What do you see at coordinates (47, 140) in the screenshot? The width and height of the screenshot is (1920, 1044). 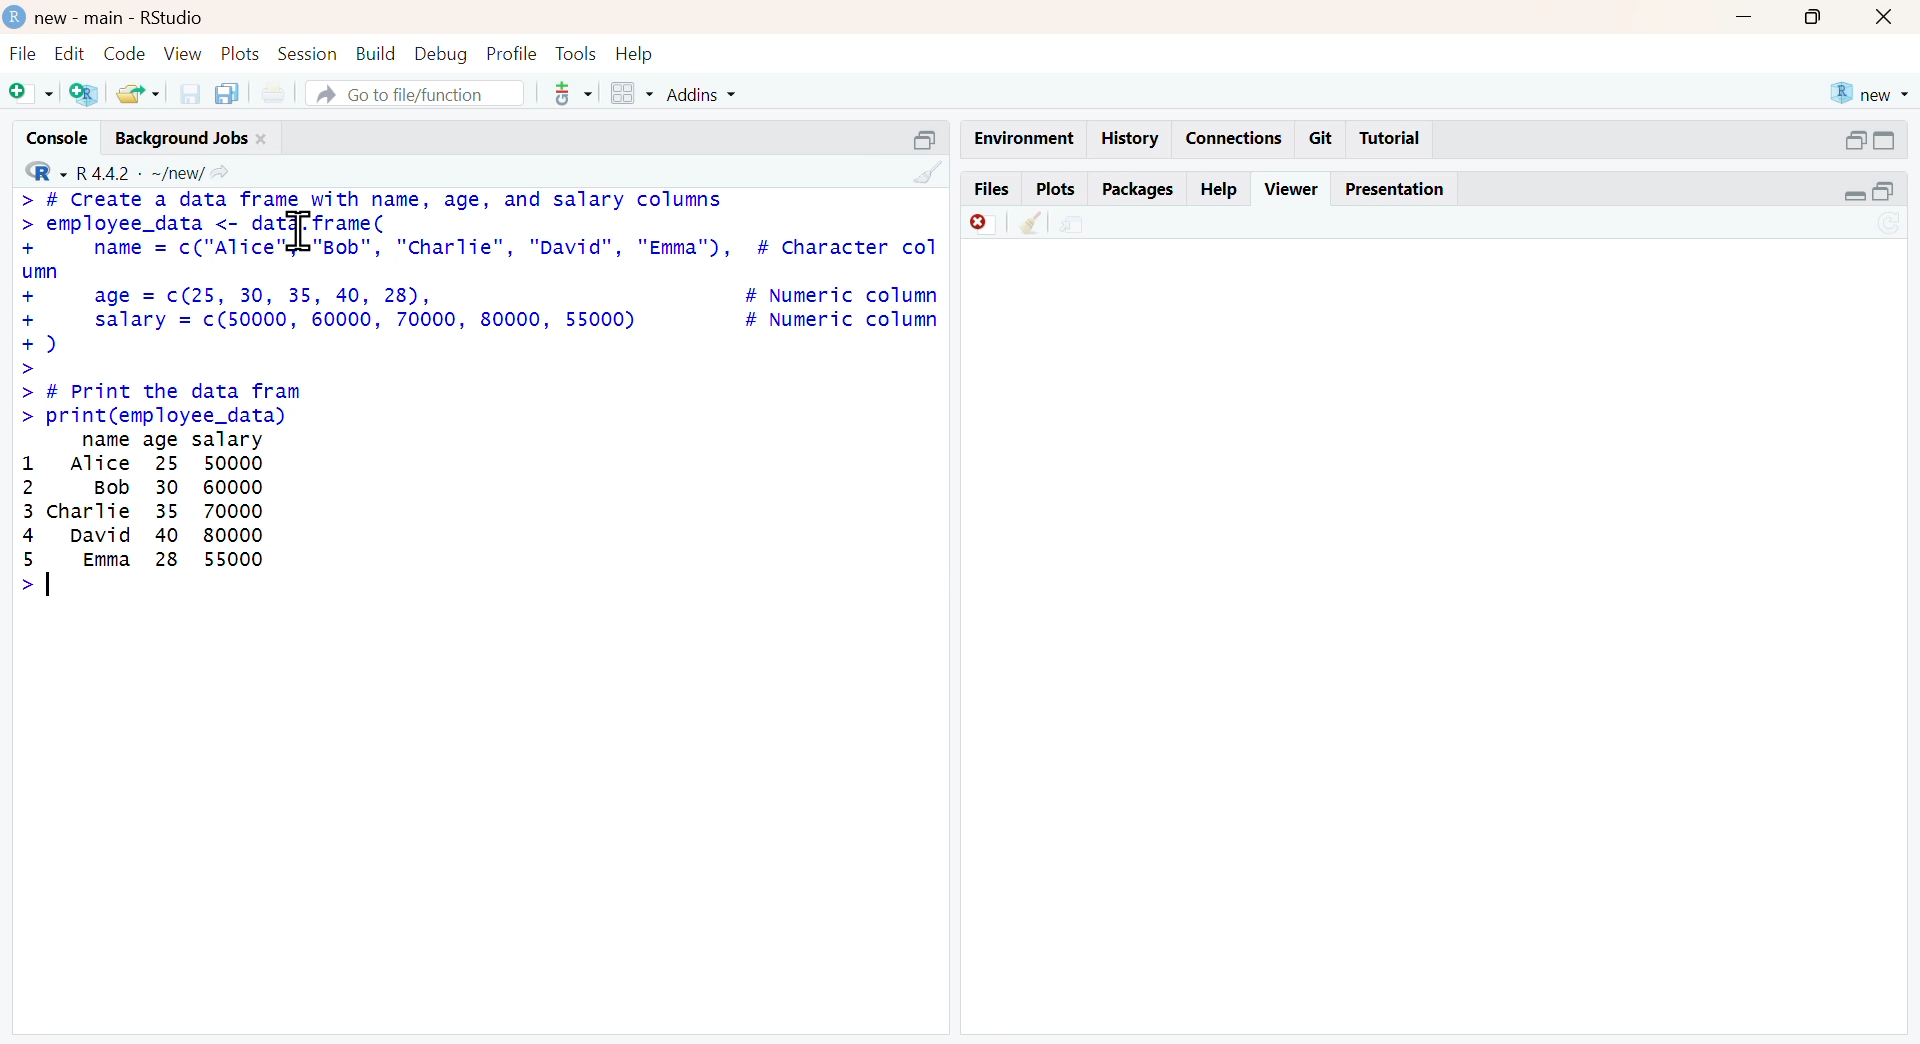 I see `Console` at bounding box center [47, 140].